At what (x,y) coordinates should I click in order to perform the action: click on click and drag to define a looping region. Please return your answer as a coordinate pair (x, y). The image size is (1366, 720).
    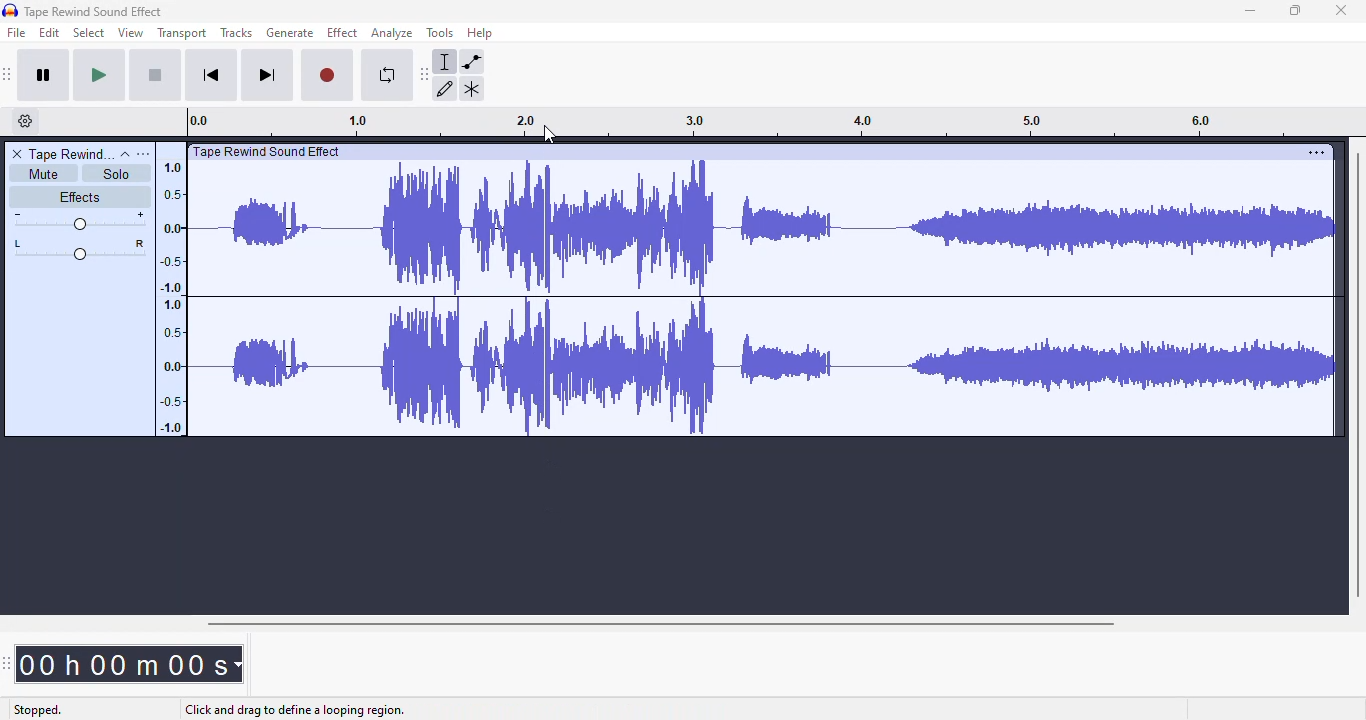
    Looking at the image, I should click on (295, 710).